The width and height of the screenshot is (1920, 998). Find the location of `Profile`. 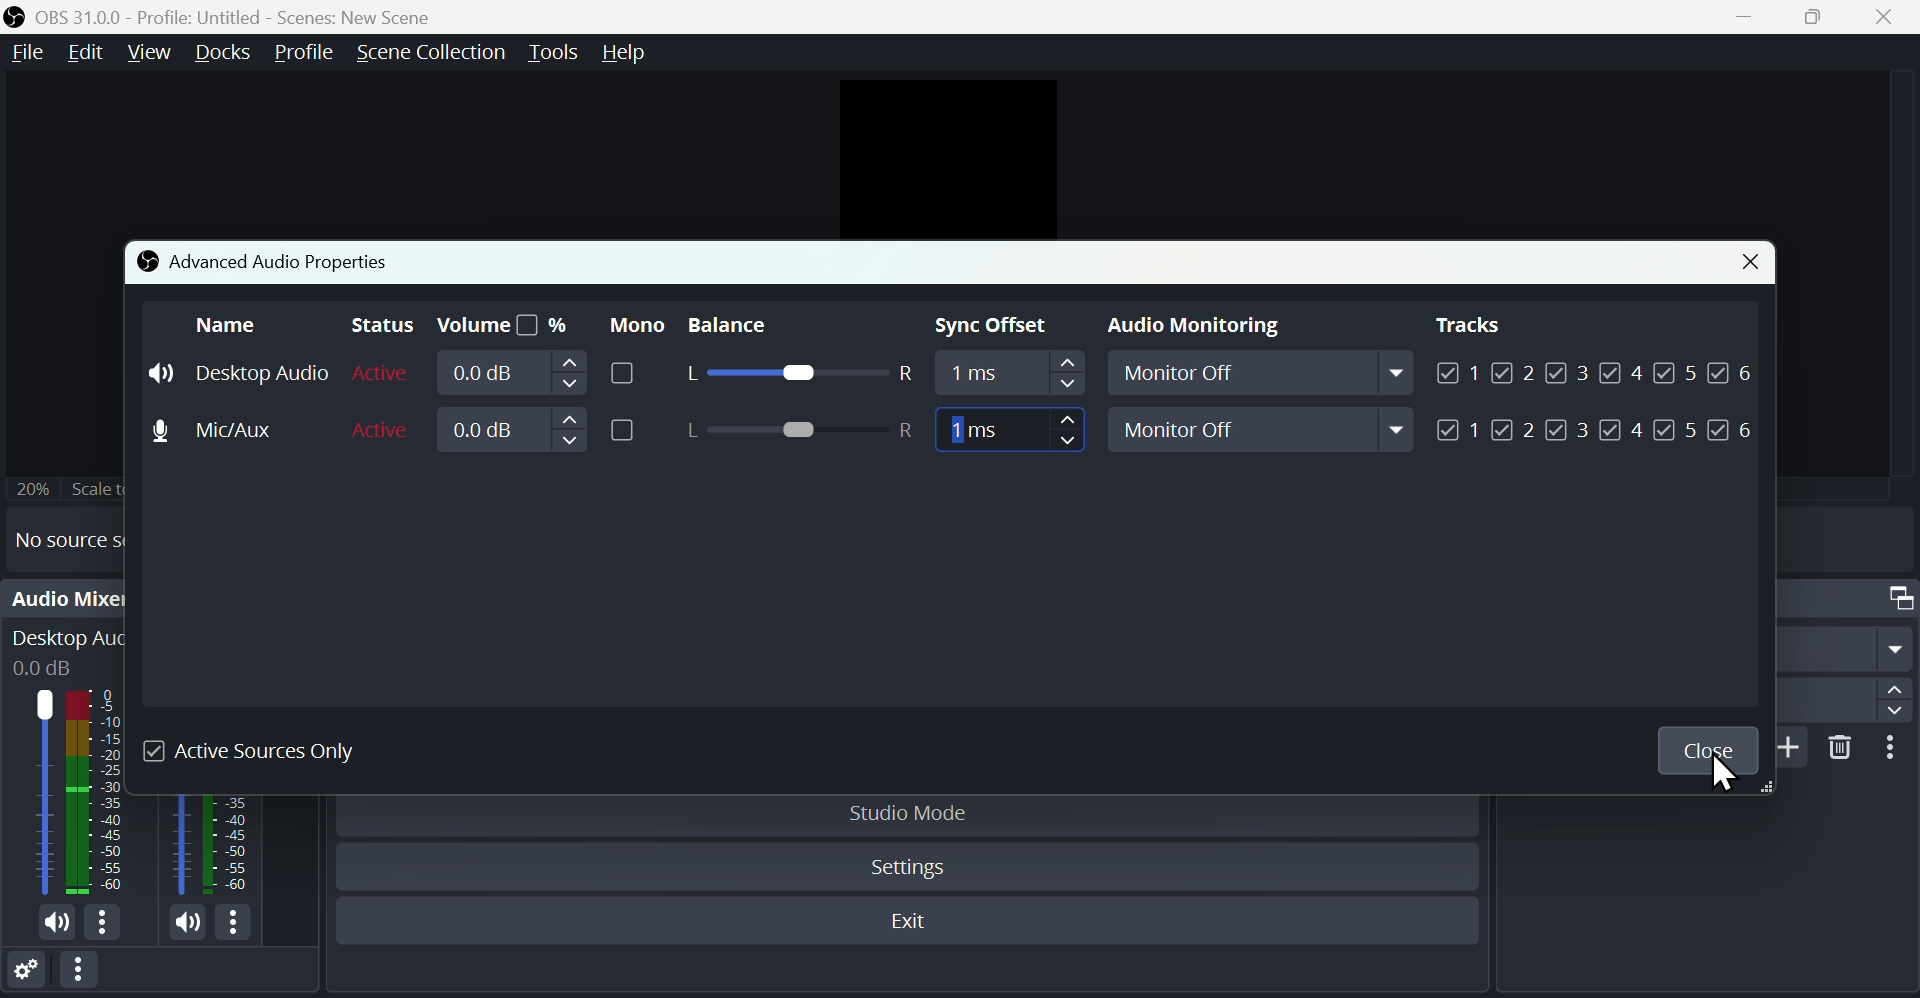

Profile is located at coordinates (302, 53).